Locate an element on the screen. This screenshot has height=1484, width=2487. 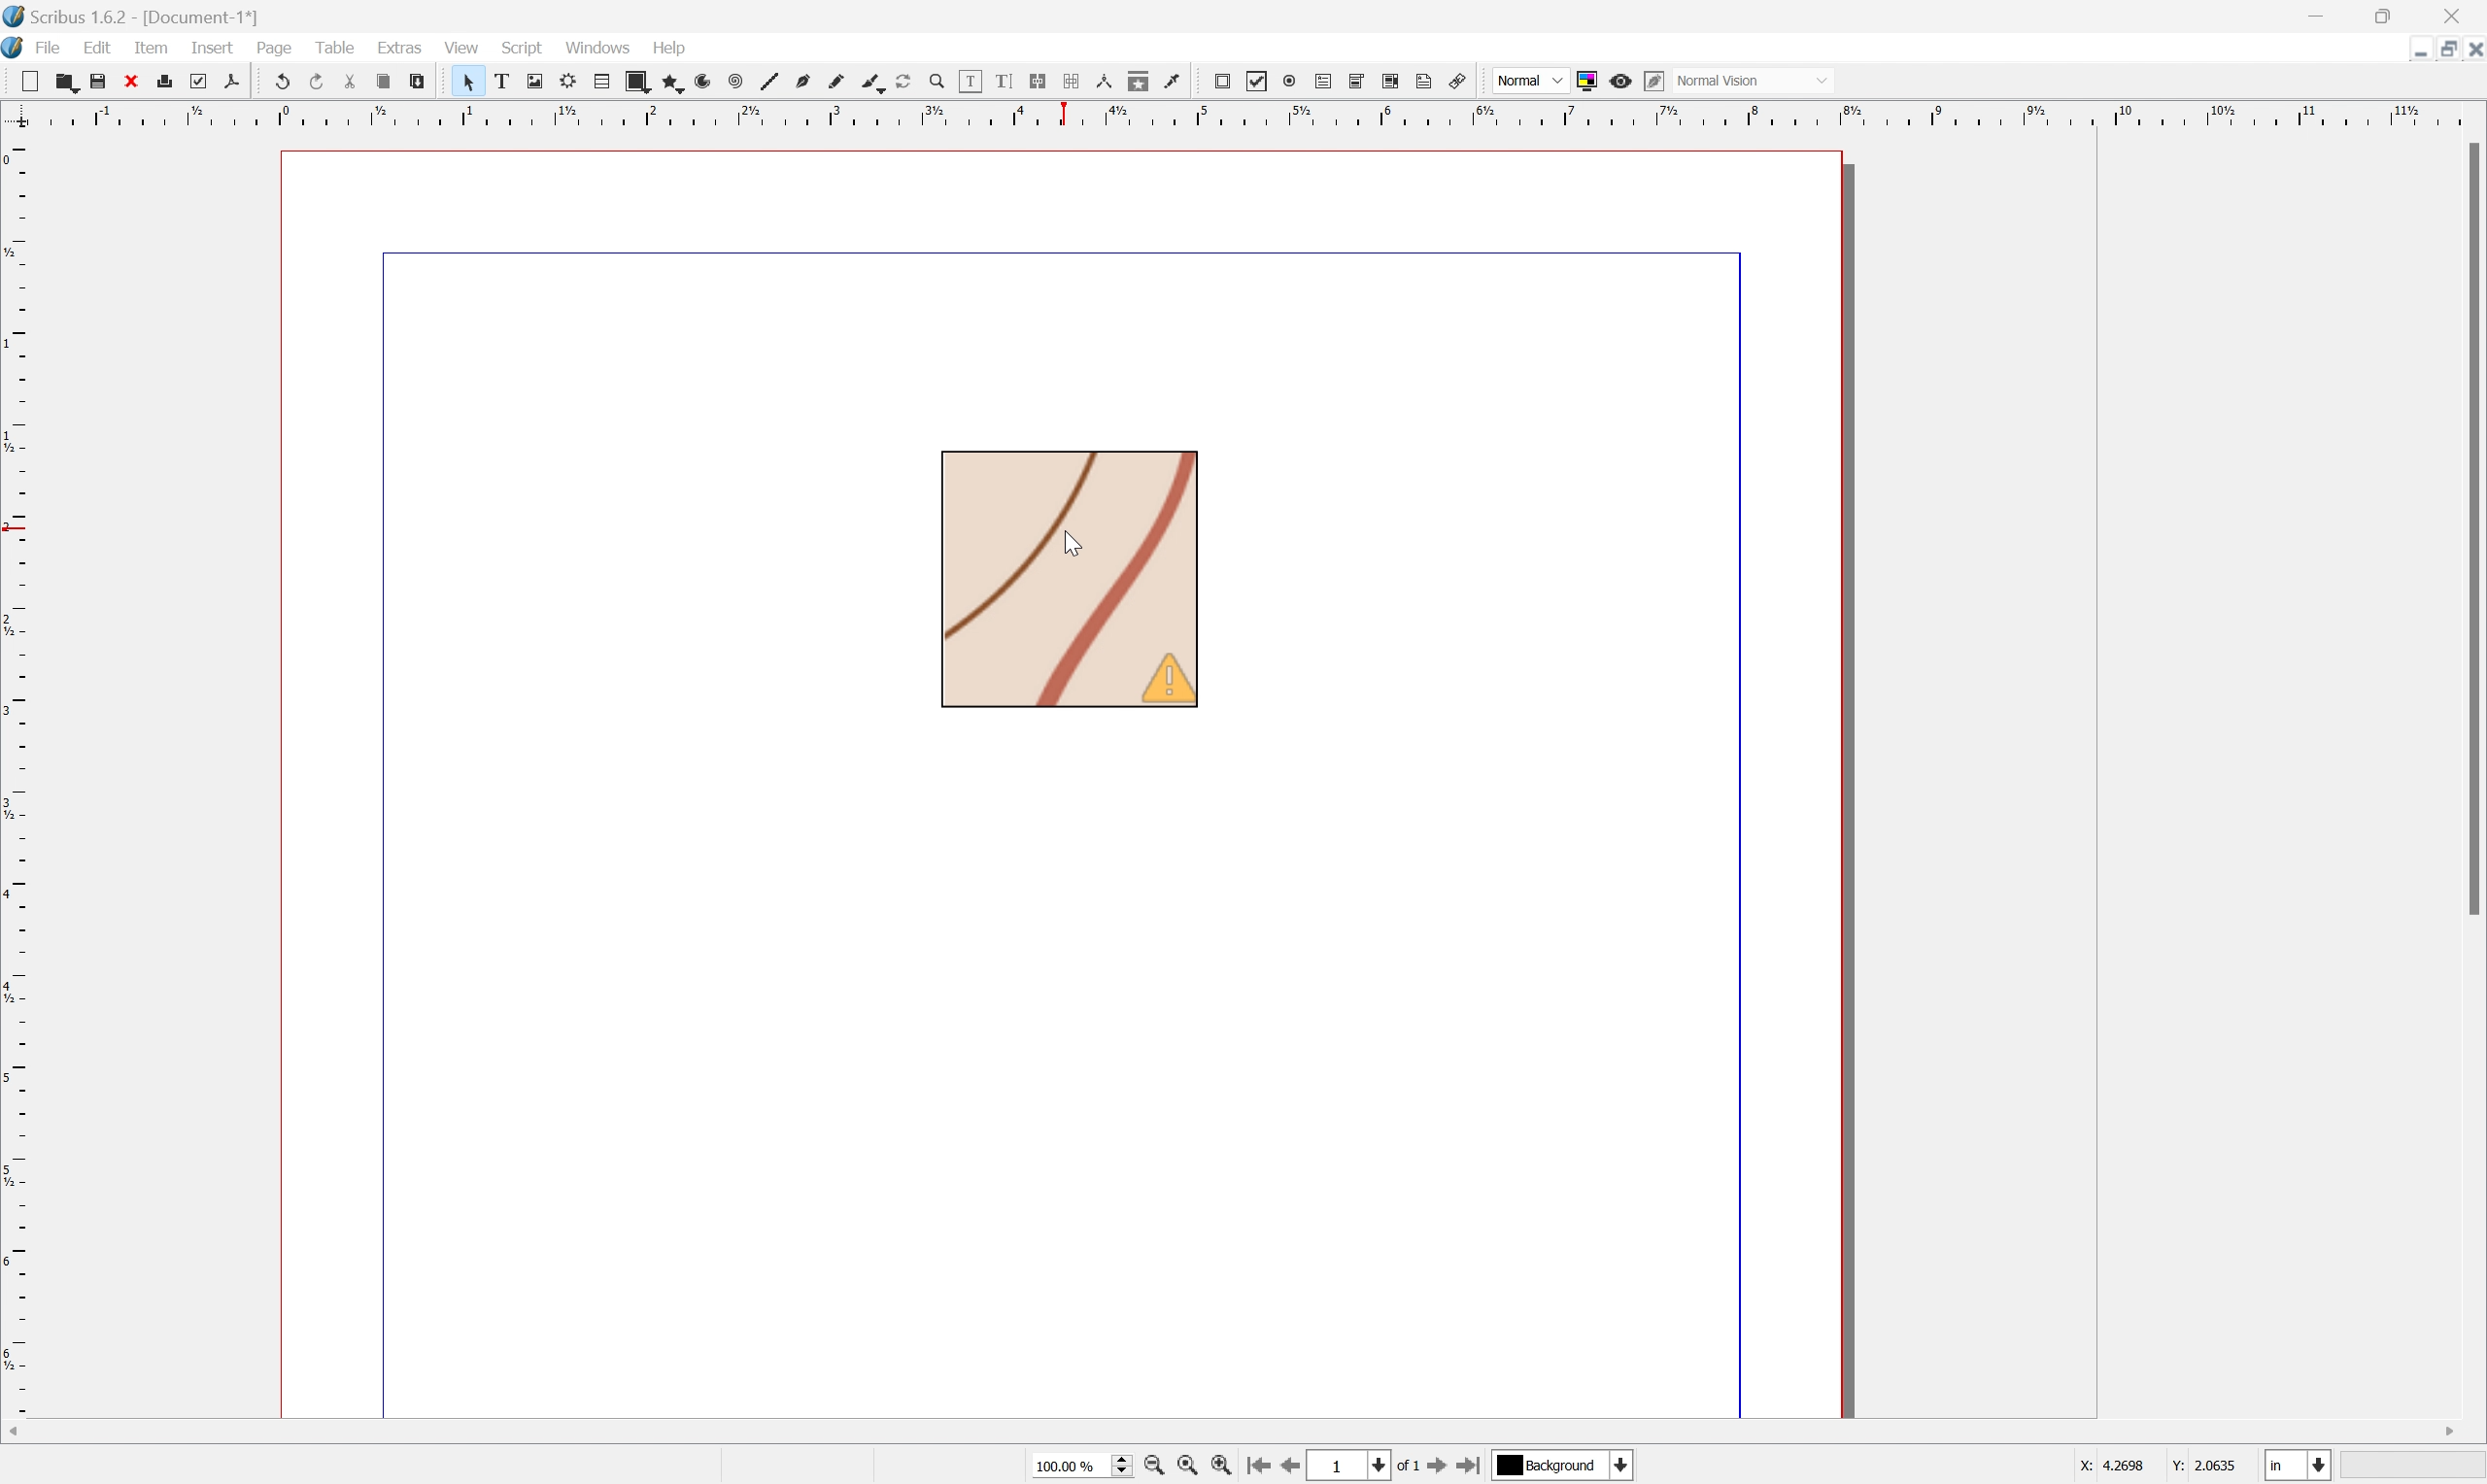
Current zoom level is located at coordinates (1081, 1464).